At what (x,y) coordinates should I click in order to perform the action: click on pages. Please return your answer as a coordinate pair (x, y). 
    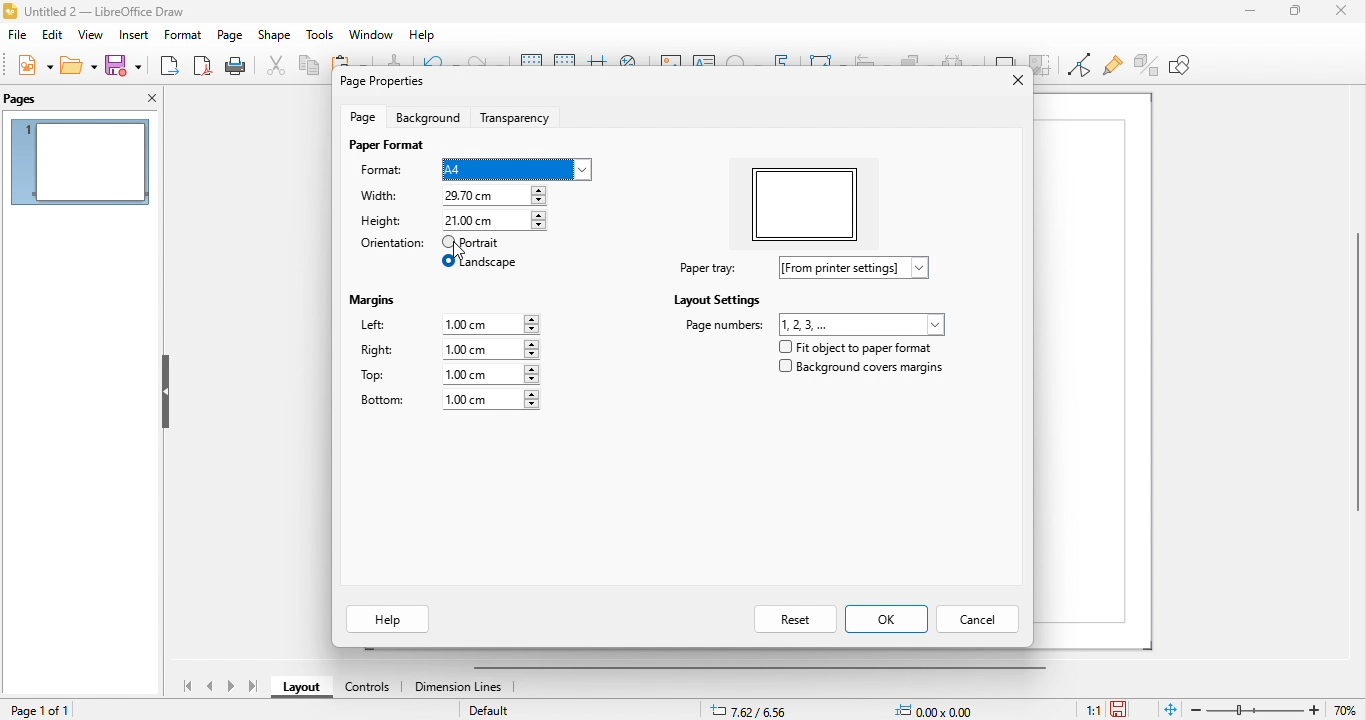
    Looking at the image, I should click on (43, 99).